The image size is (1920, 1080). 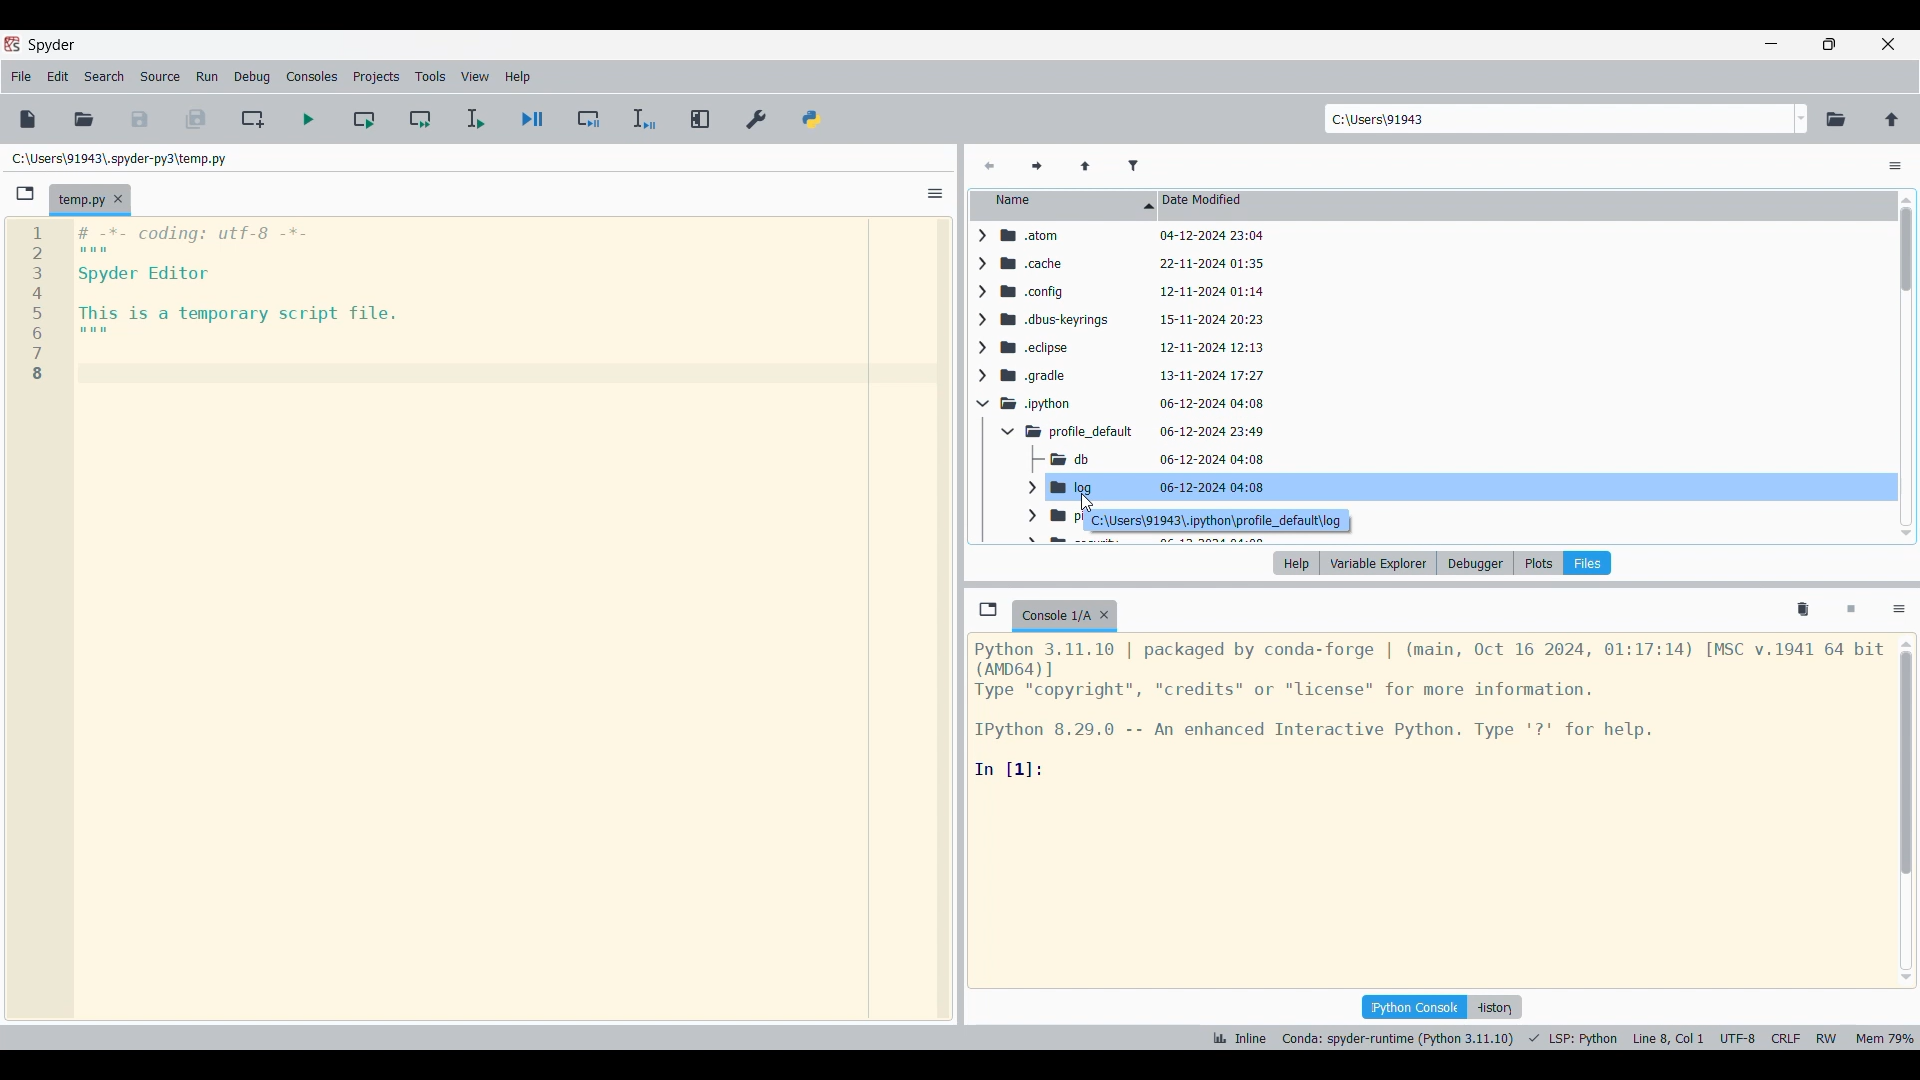 I want to click on Current tab, so click(x=1054, y=616).